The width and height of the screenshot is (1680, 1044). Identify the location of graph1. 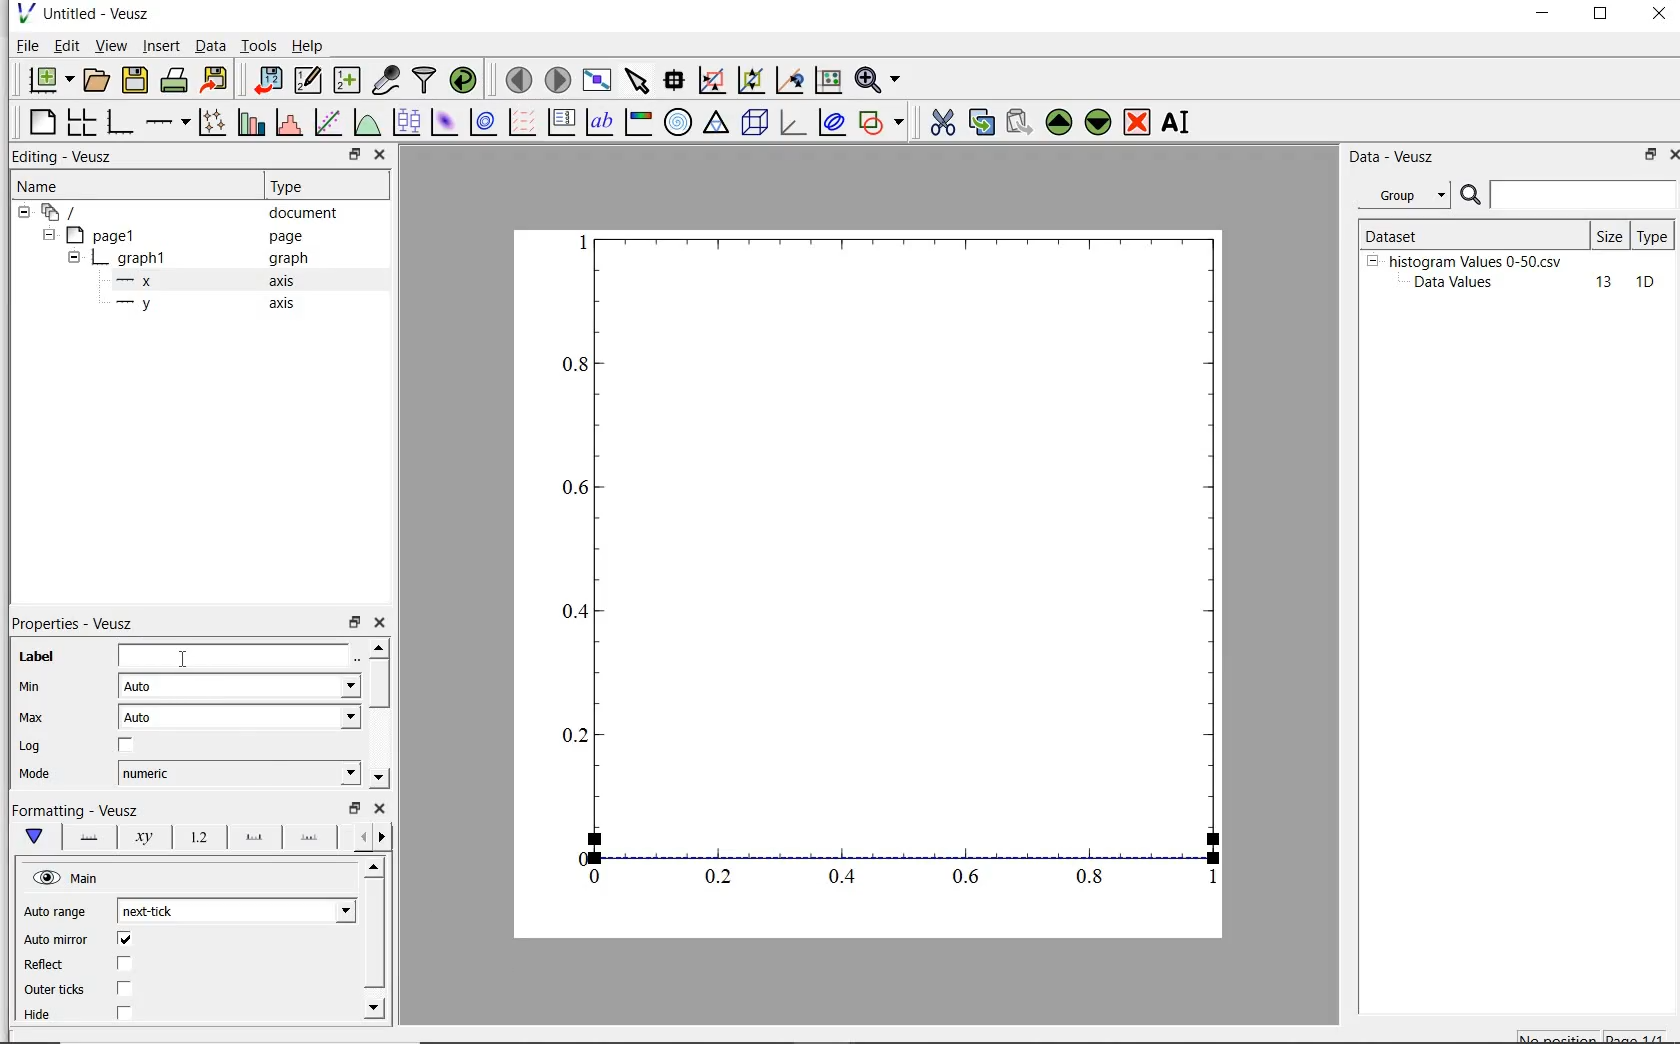
(133, 261).